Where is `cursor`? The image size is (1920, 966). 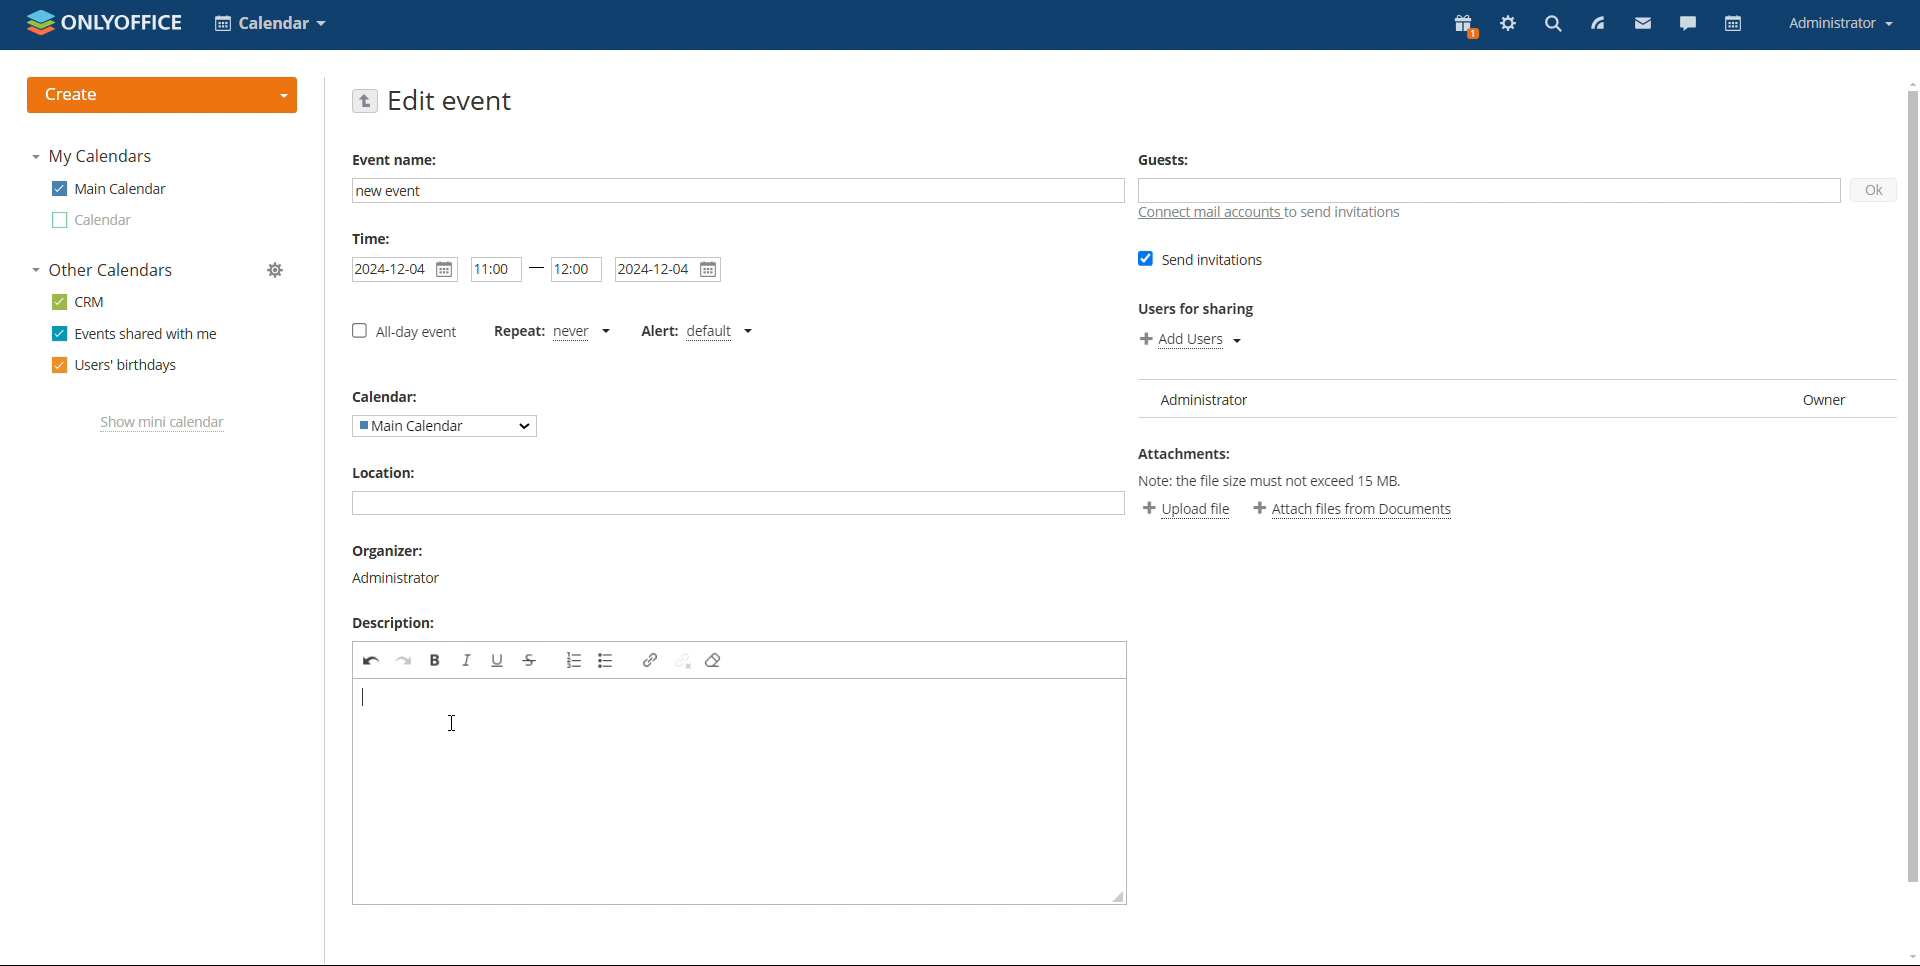 cursor is located at coordinates (454, 723).